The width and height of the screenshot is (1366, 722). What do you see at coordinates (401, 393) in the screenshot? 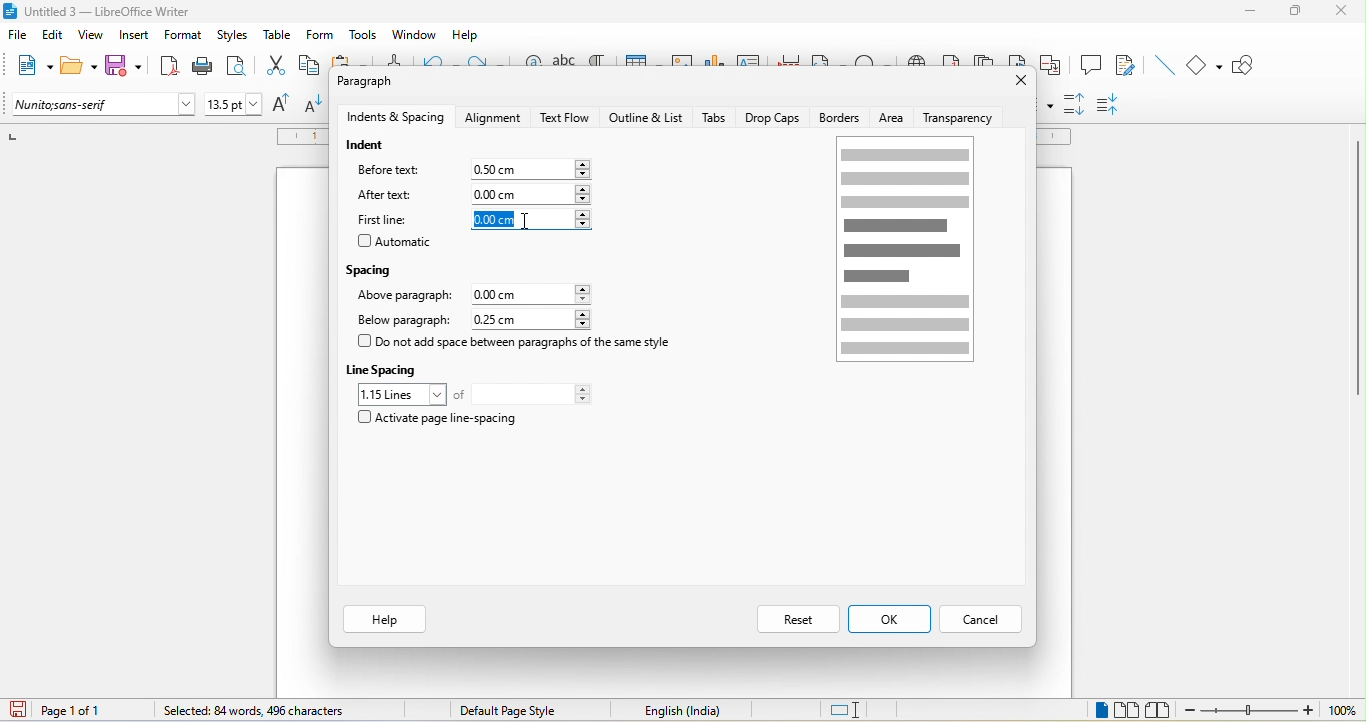
I see `1.15 loines` at bounding box center [401, 393].